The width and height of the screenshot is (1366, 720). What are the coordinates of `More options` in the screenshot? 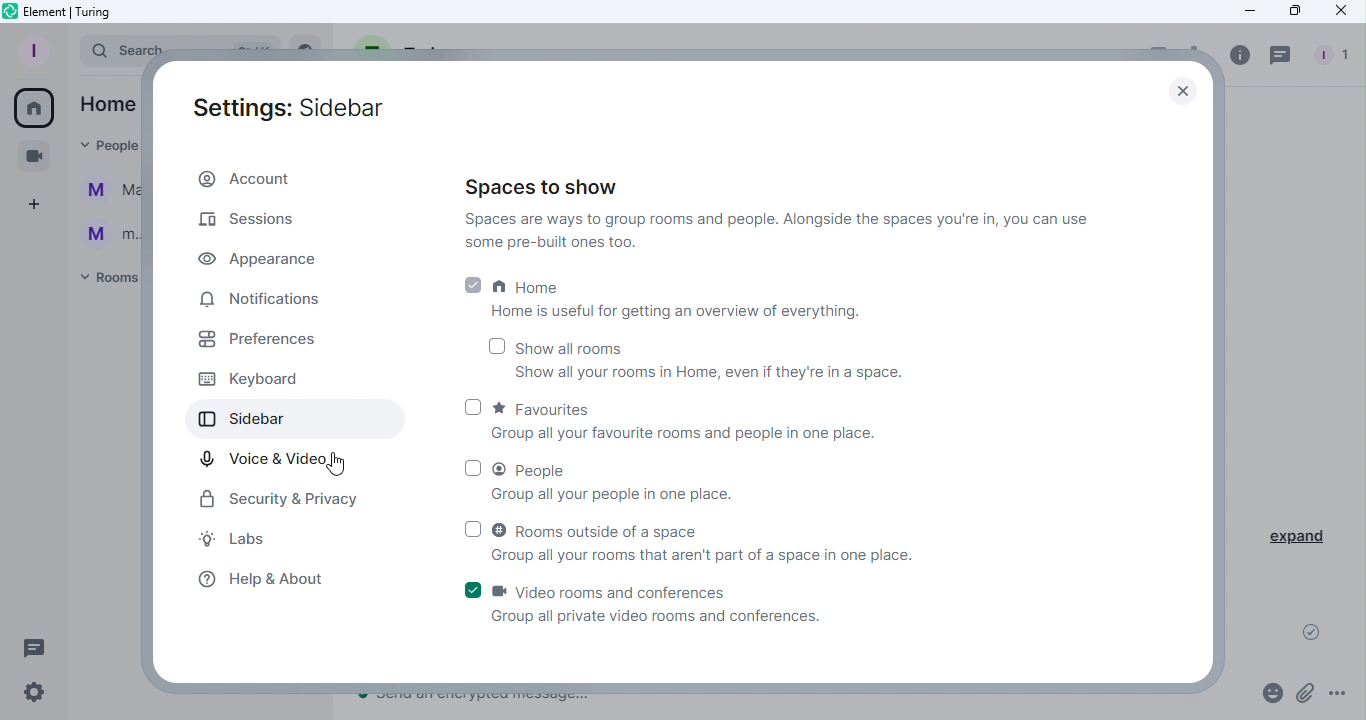 It's located at (1341, 697).